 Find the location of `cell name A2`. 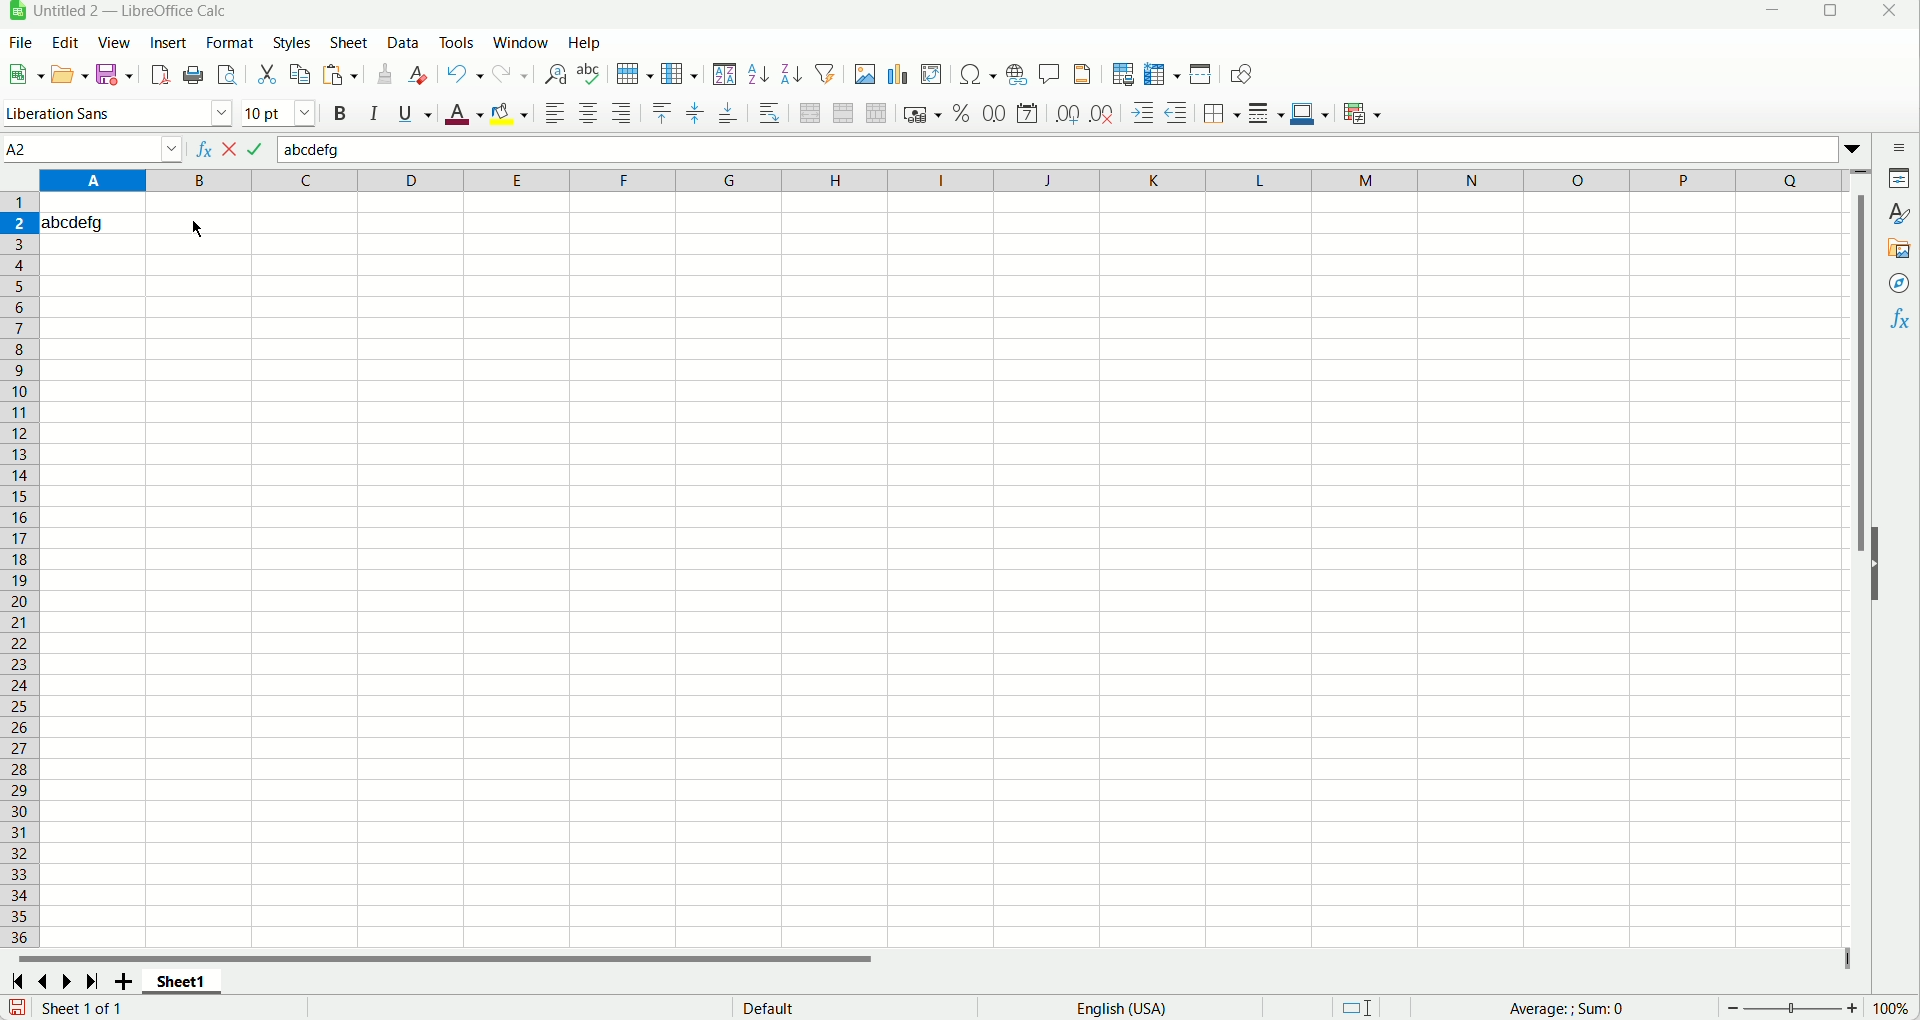

cell name A2 is located at coordinates (92, 146).